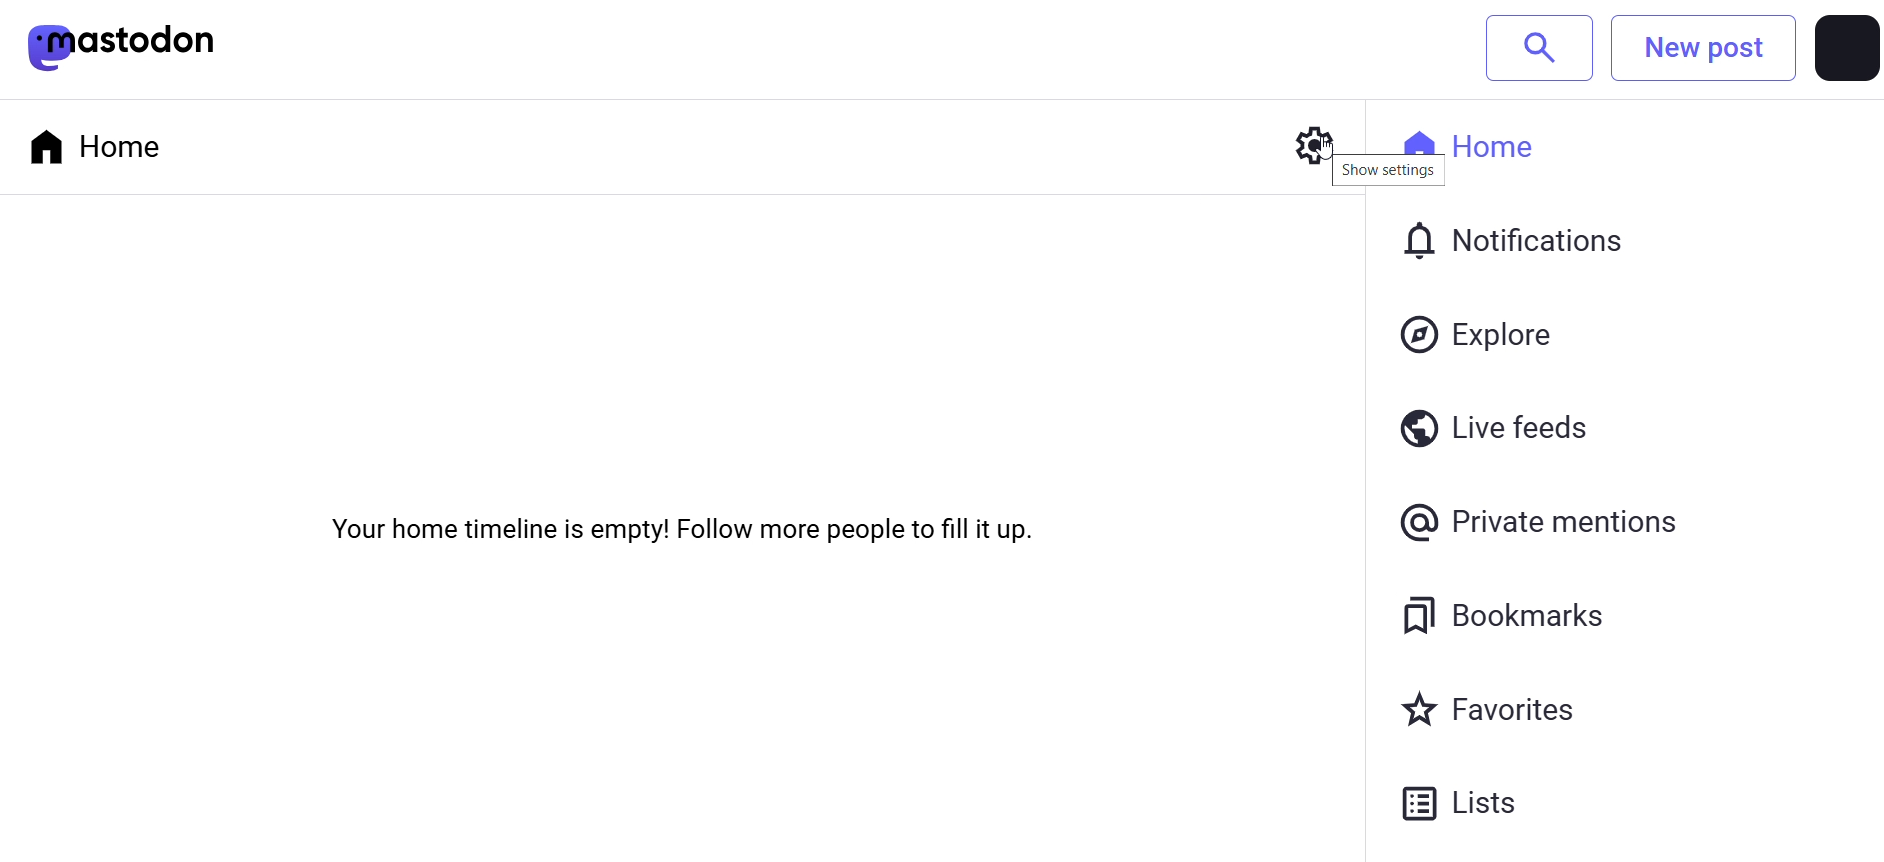 Image resolution: width=1884 pixels, height=862 pixels. I want to click on home , so click(100, 140).